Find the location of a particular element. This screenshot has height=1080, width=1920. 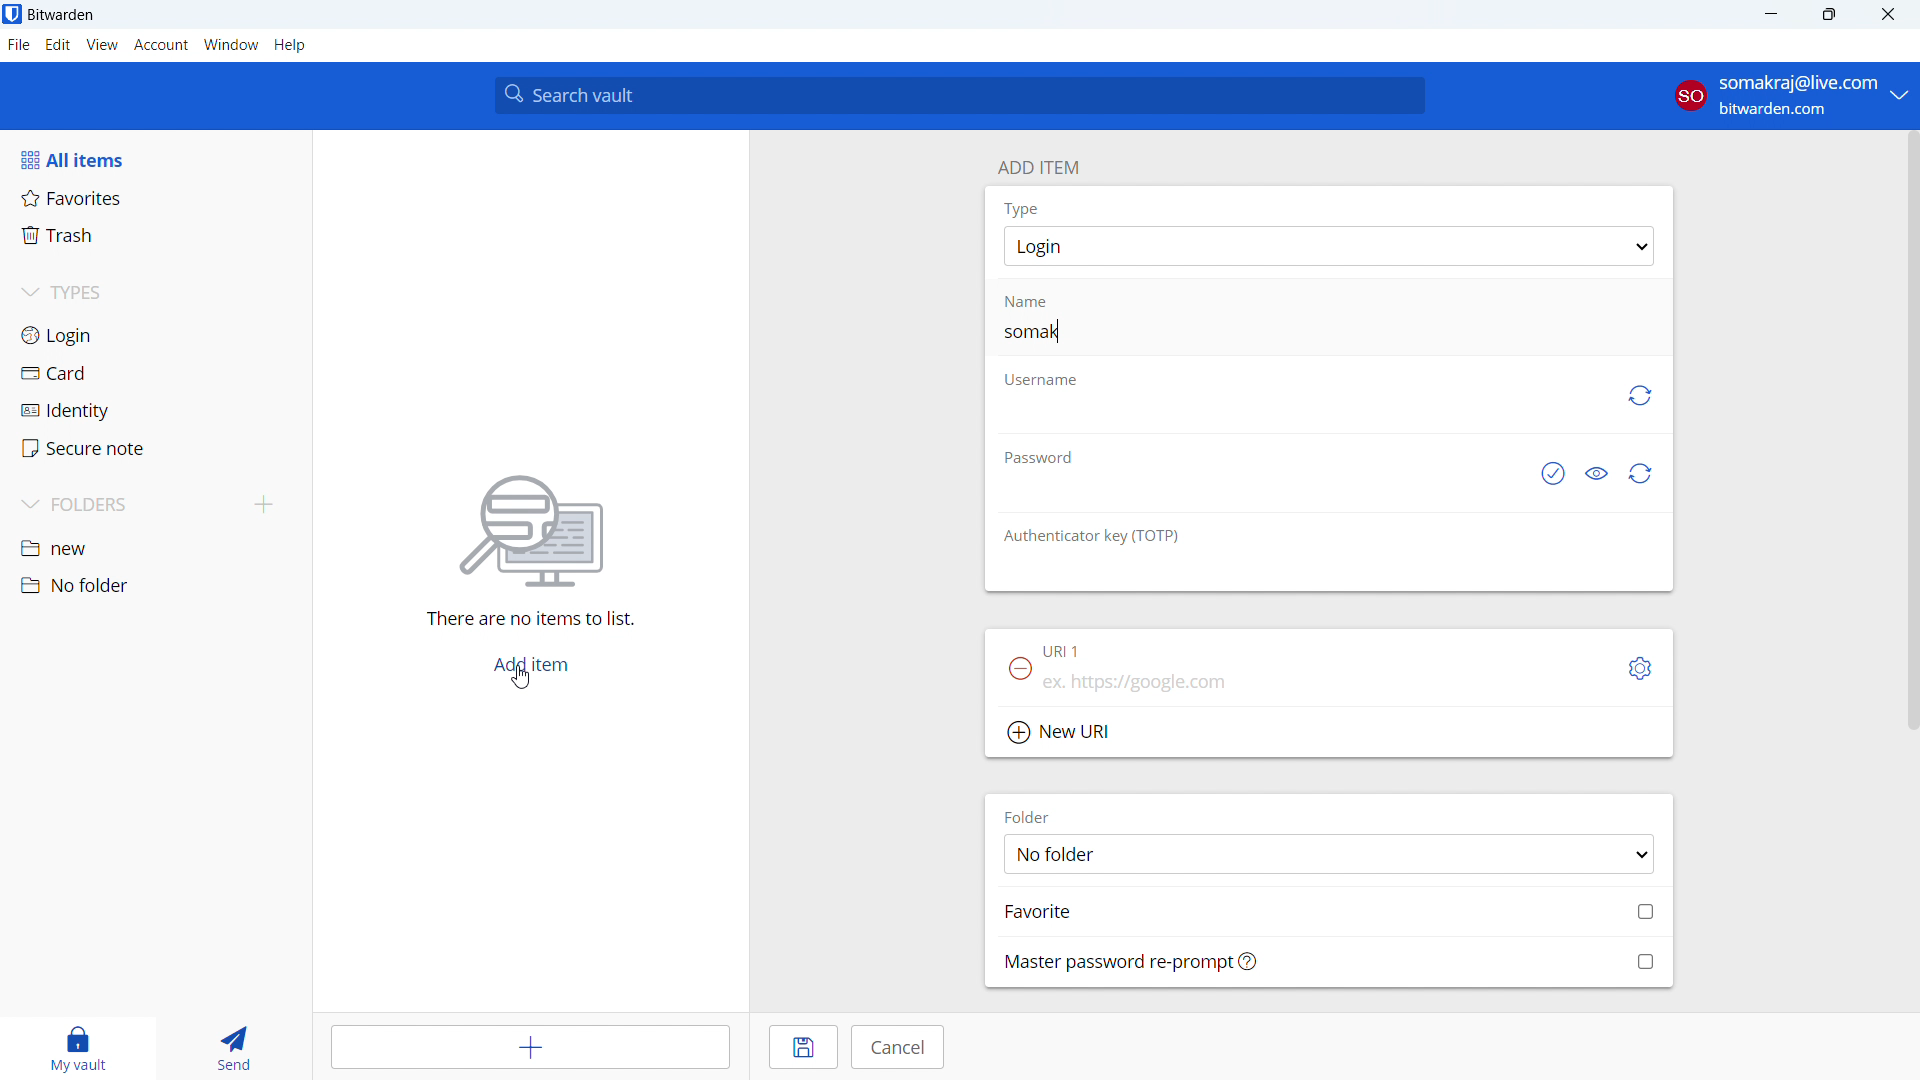

generate username is located at coordinates (1638, 396).